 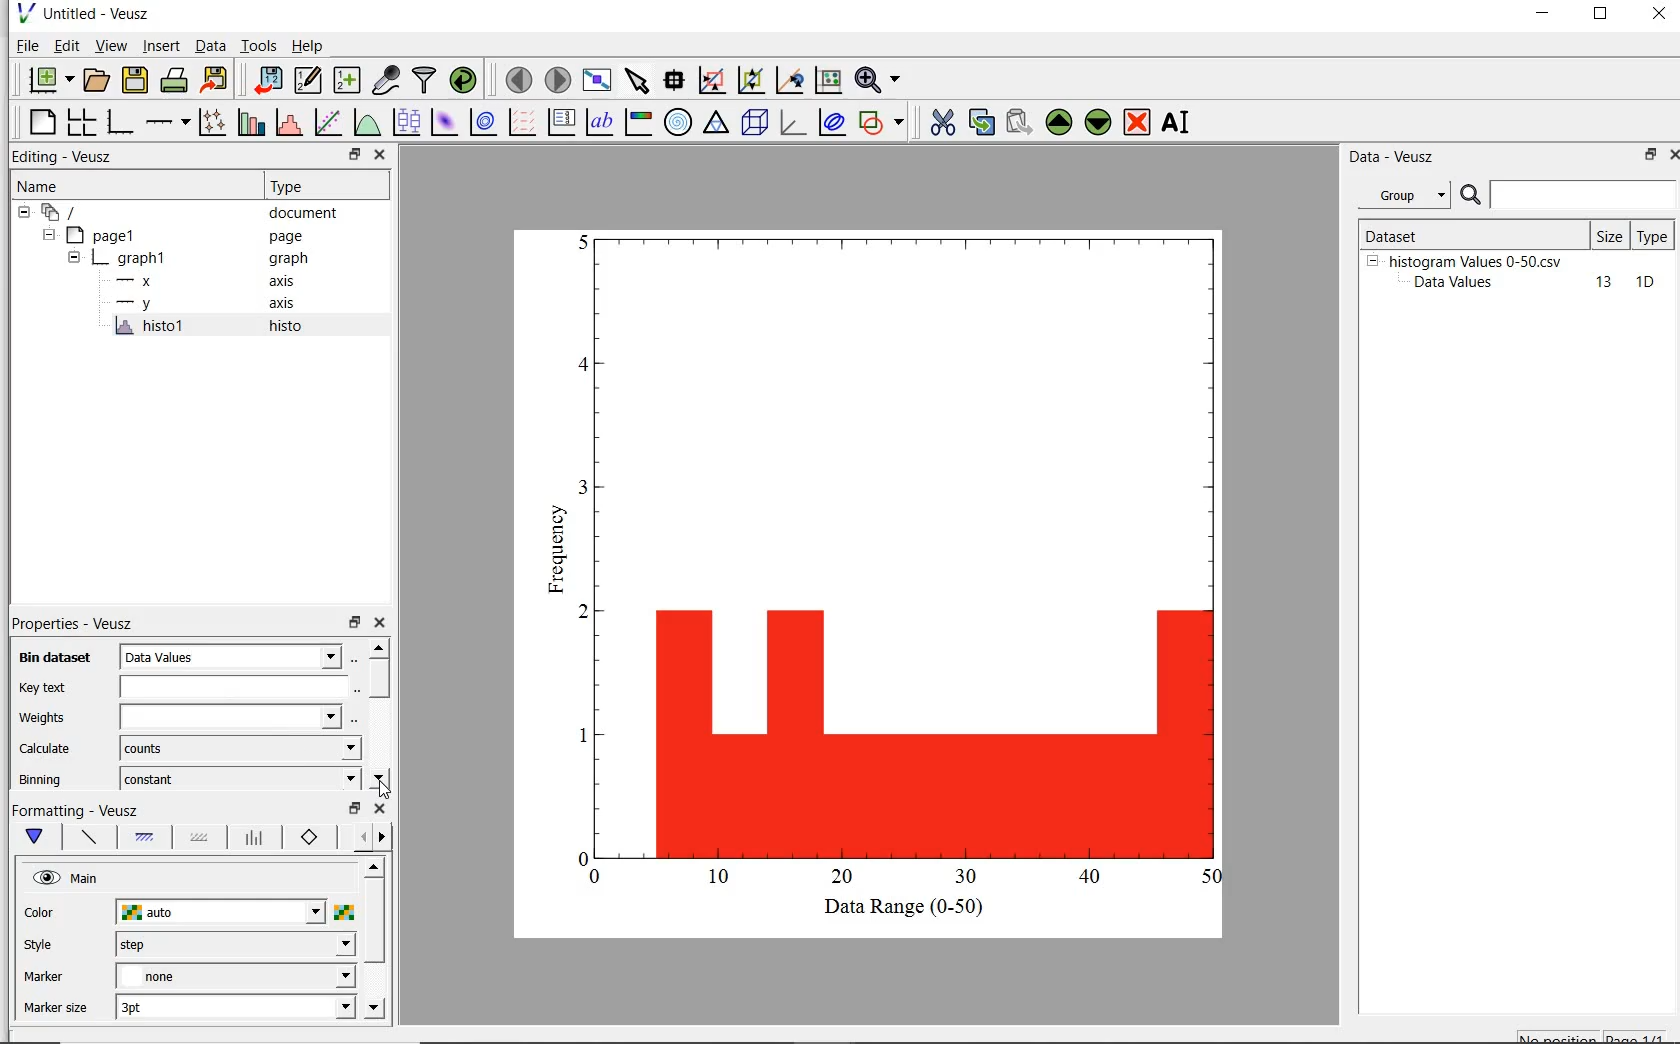 What do you see at coordinates (899, 558) in the screenshot?
I see `Graph` at bounding box center [899, 558].